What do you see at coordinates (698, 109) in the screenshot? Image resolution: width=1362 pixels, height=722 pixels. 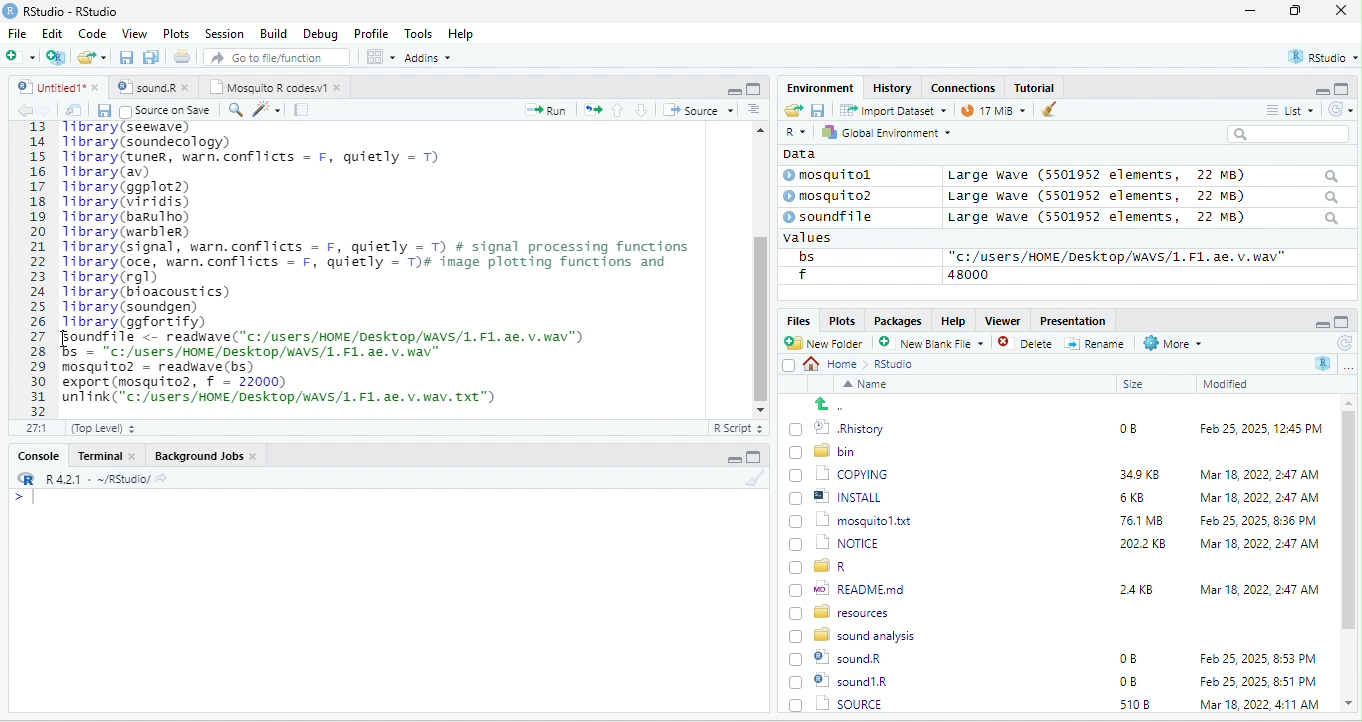 I see `+ Source +` at bounding box center [698, 109].